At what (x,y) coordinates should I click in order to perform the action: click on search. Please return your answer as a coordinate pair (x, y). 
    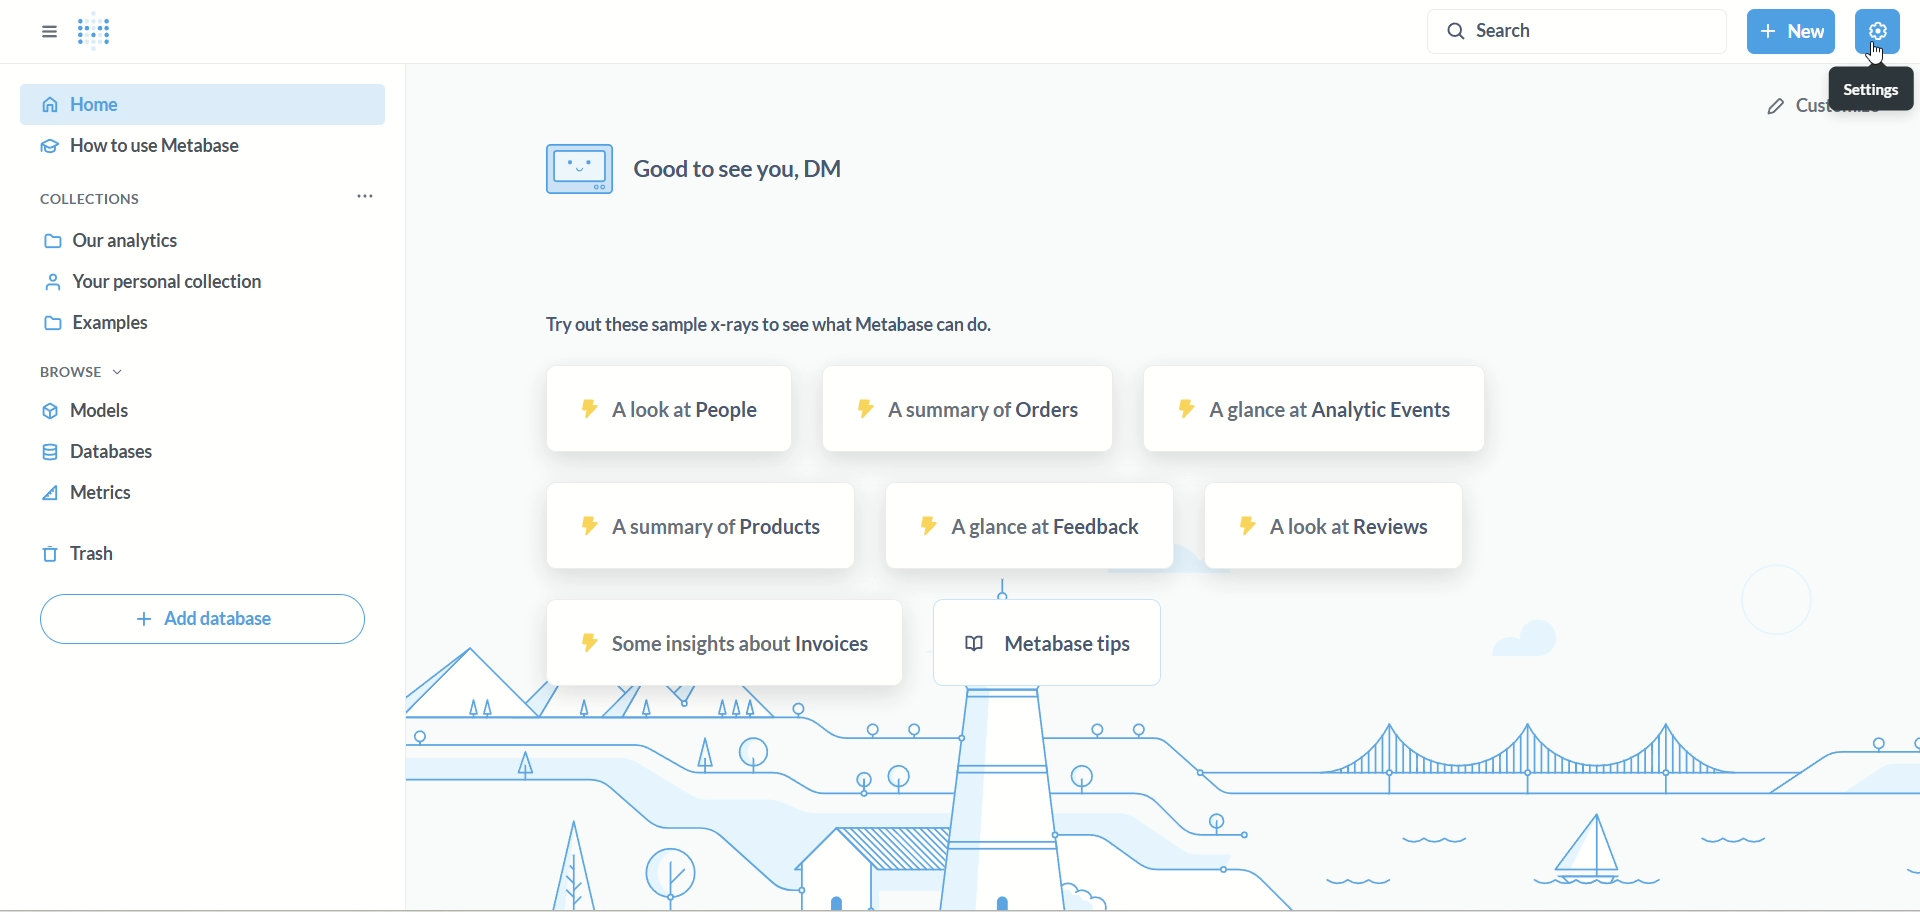
    Looking at the image, I should click on (1581, 31).